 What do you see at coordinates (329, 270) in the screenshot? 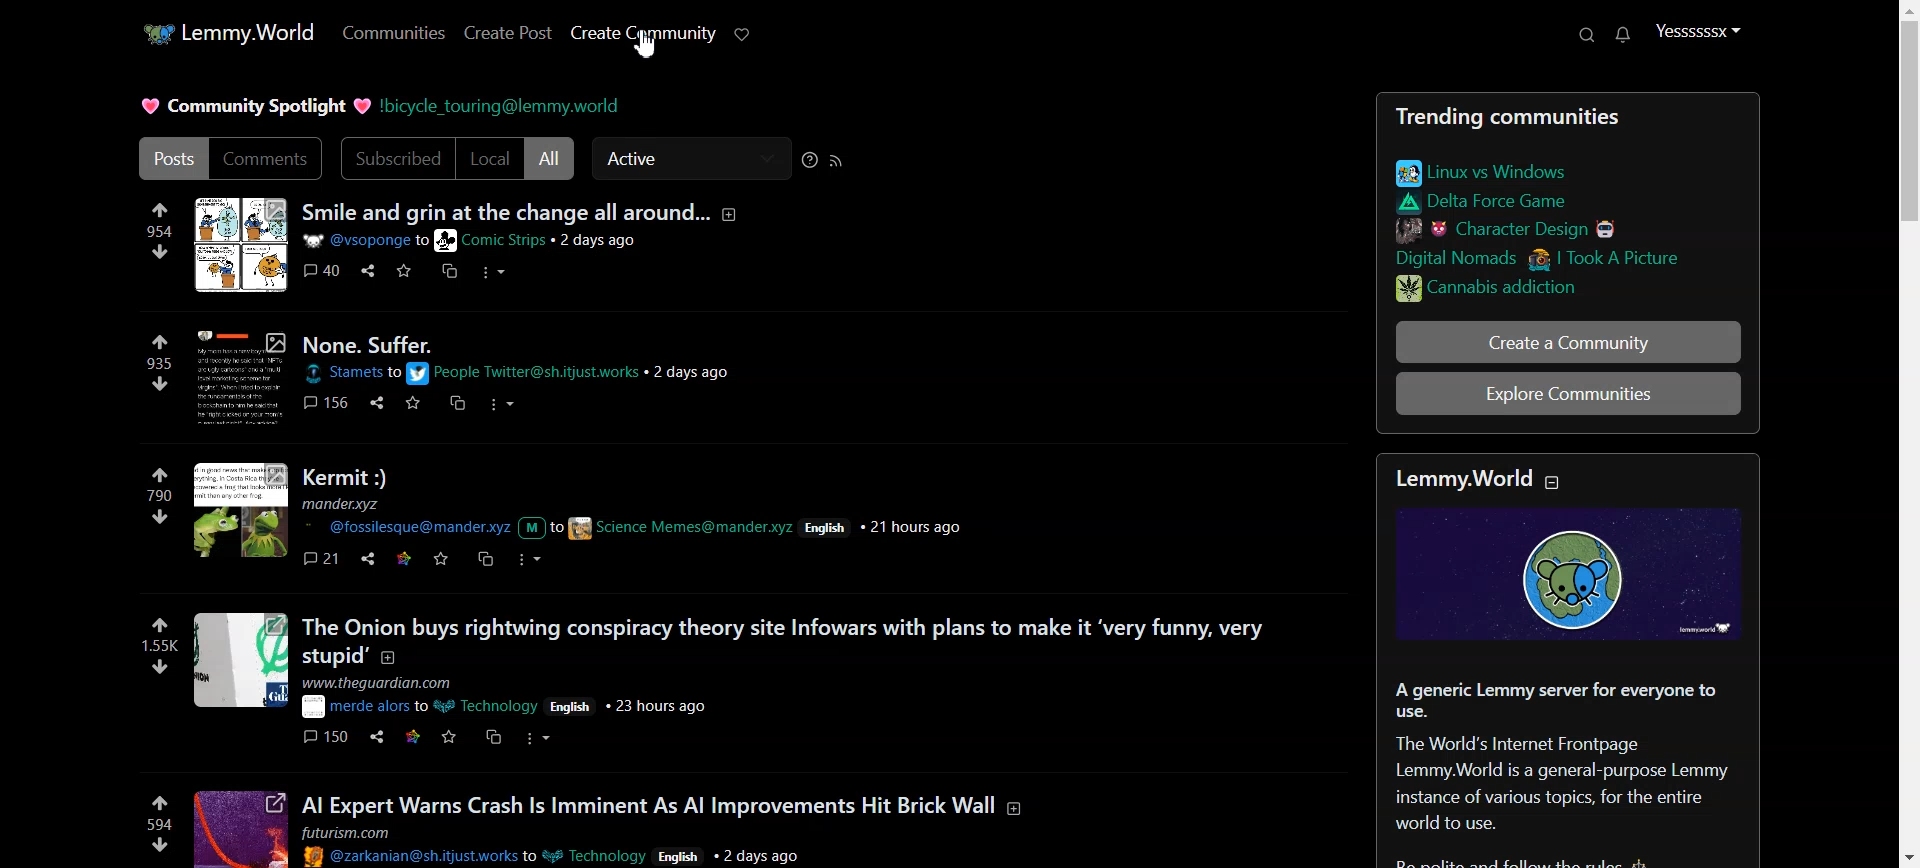
I see `comments` at bounding box center [329, 270].